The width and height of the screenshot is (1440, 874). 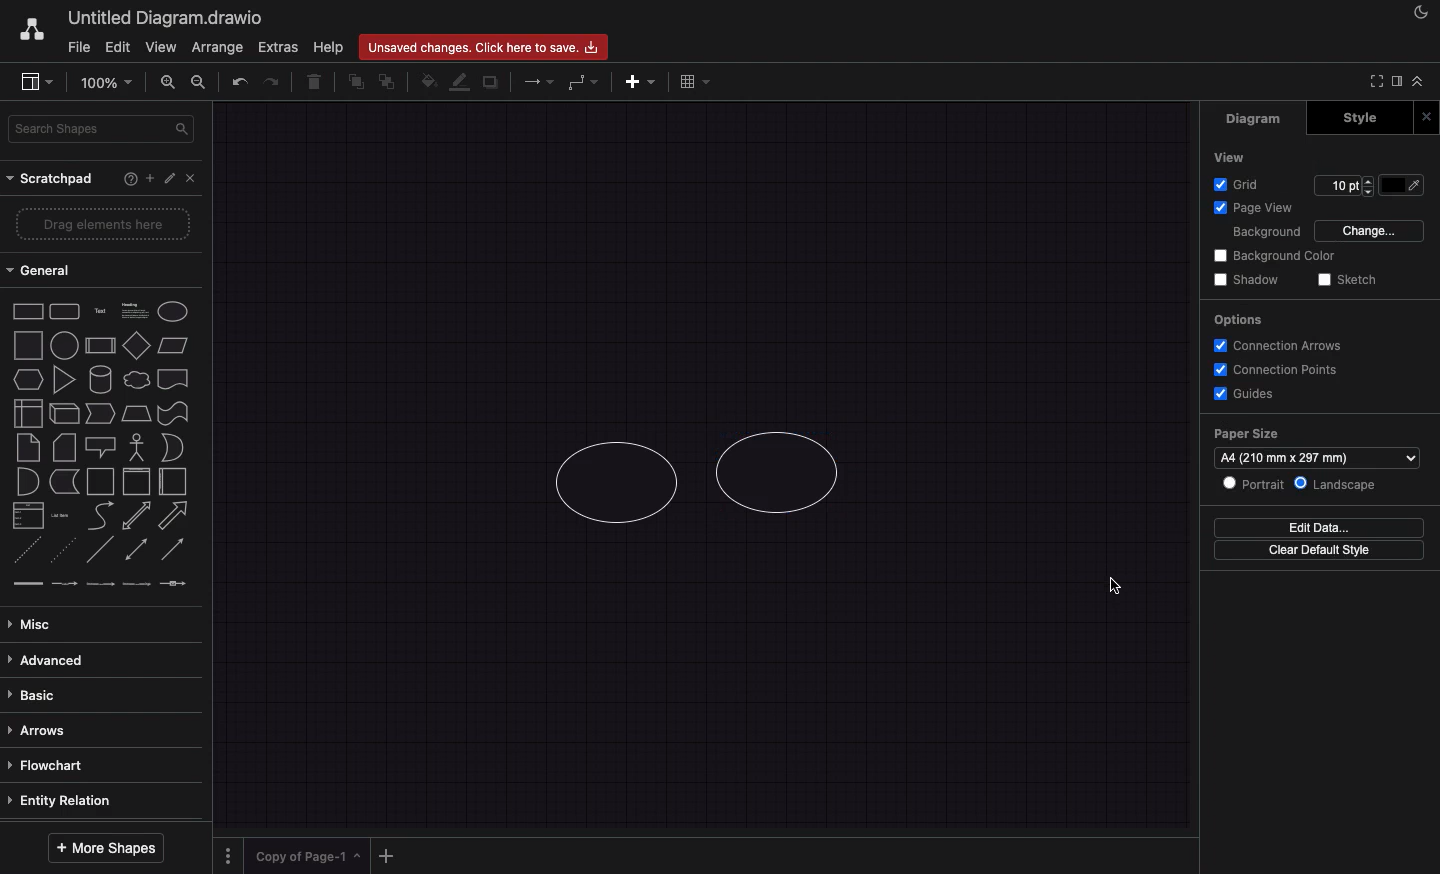 I want to click on collapse/expand, so click(x=1417, y=83).